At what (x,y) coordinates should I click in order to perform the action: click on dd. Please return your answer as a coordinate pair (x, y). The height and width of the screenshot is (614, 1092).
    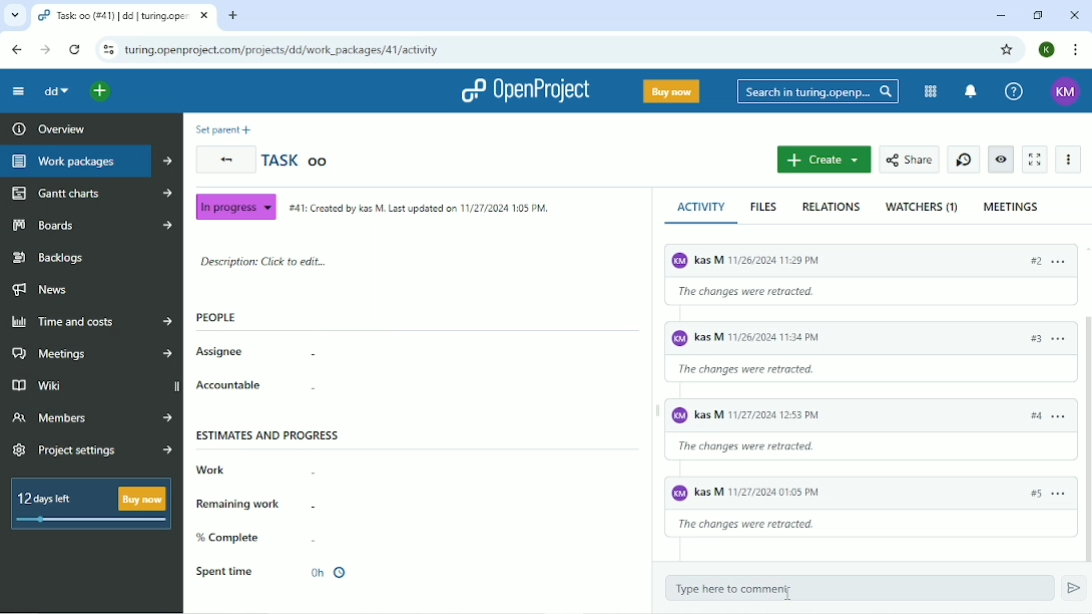
    Looking at the image, I should click on (57, 93).